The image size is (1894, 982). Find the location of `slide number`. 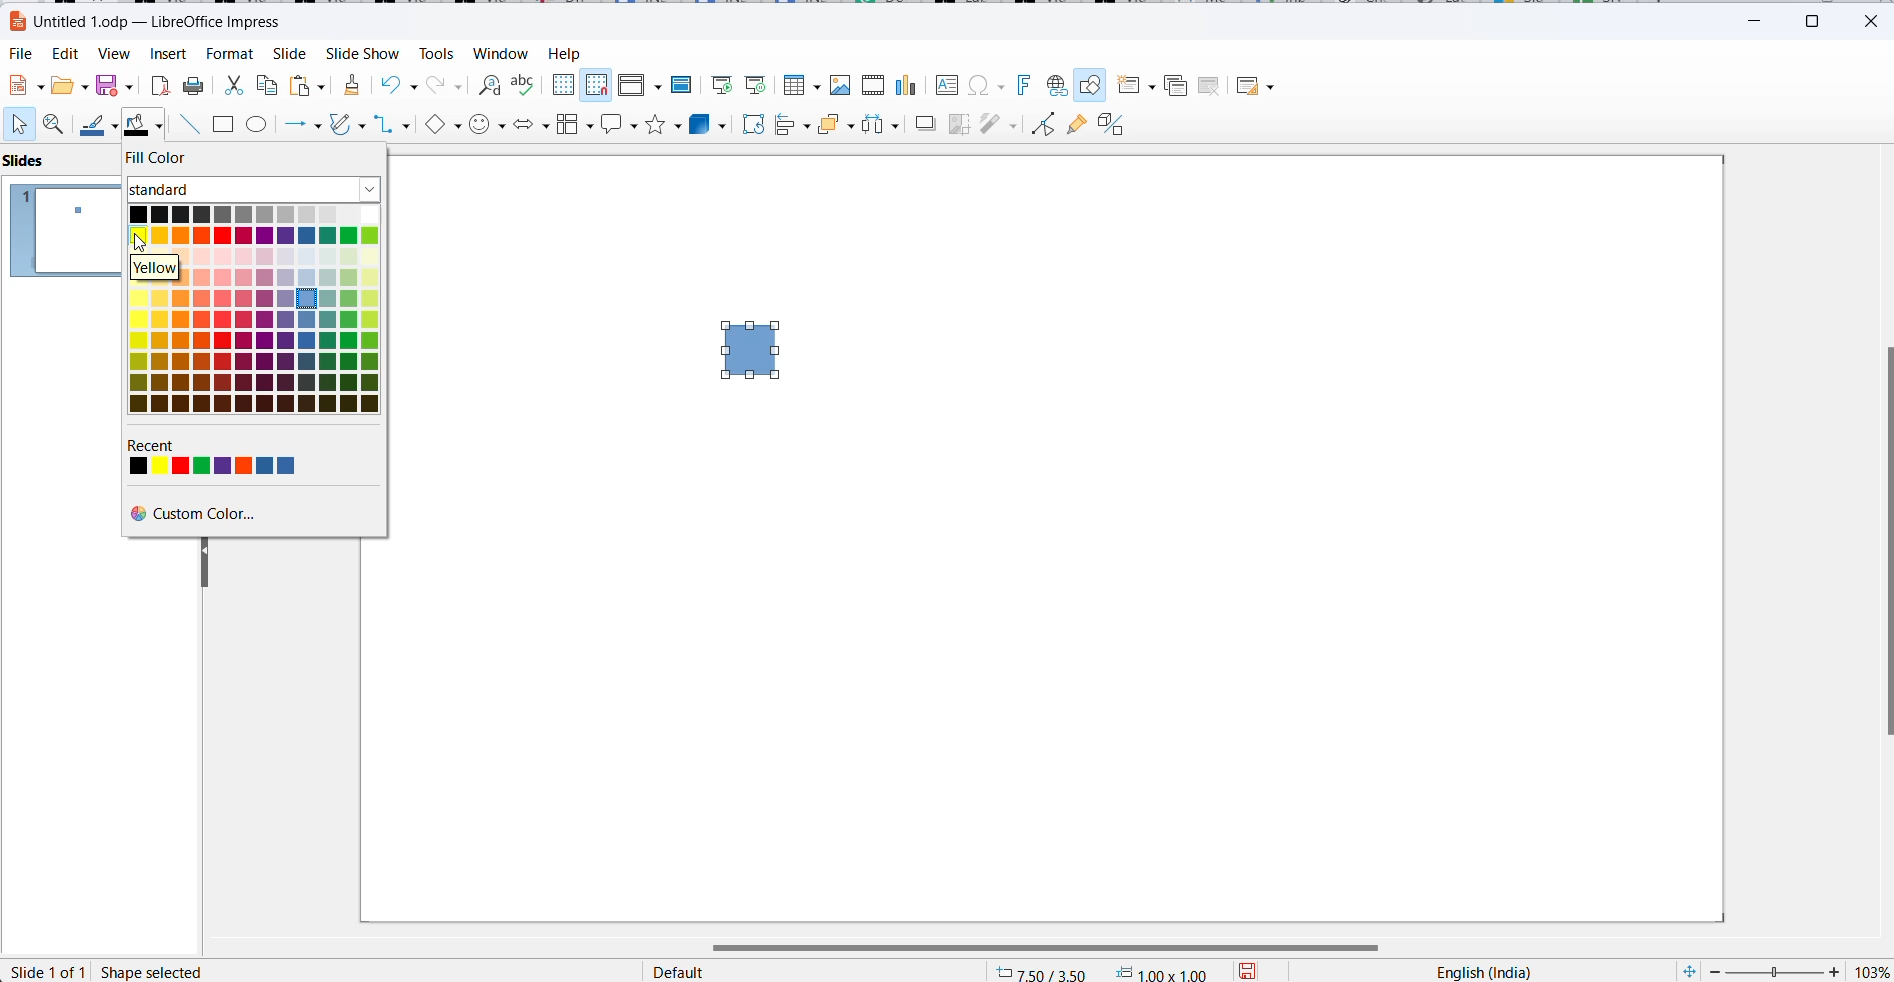

slide number is located at coordinates (50, 971).